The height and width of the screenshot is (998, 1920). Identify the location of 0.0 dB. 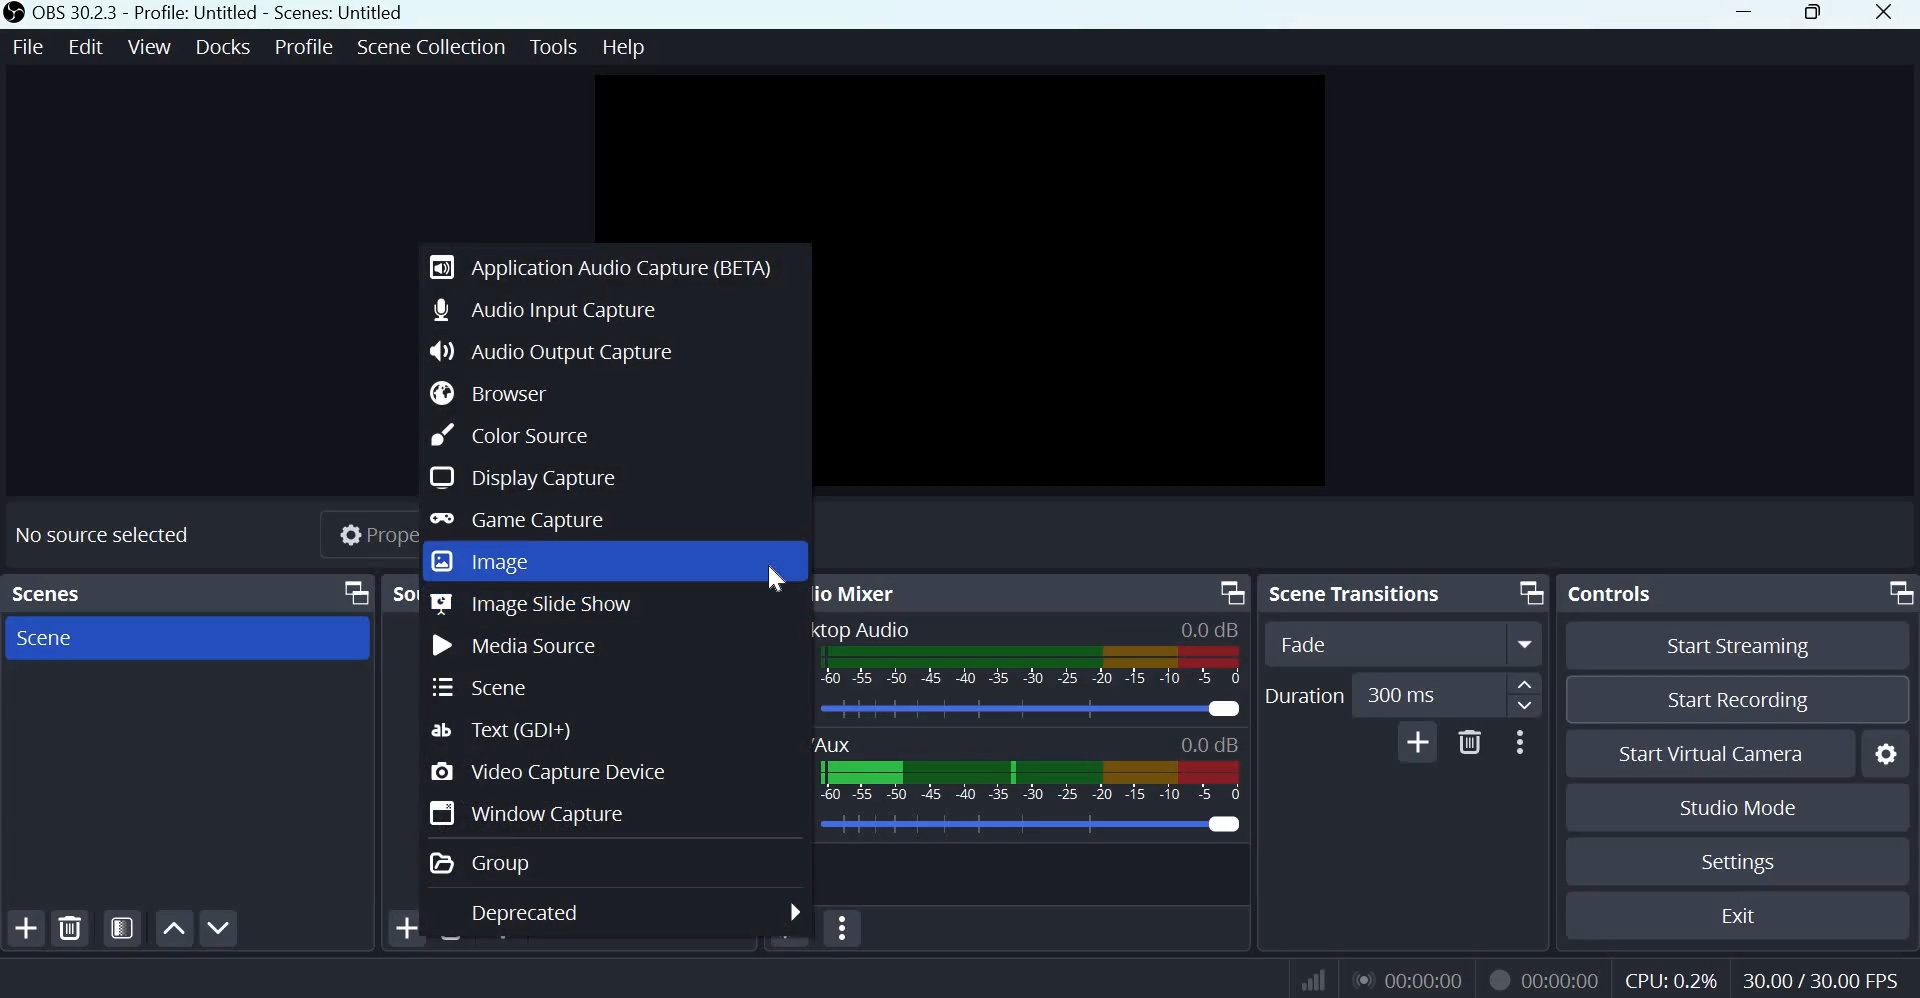
(1214, 627).